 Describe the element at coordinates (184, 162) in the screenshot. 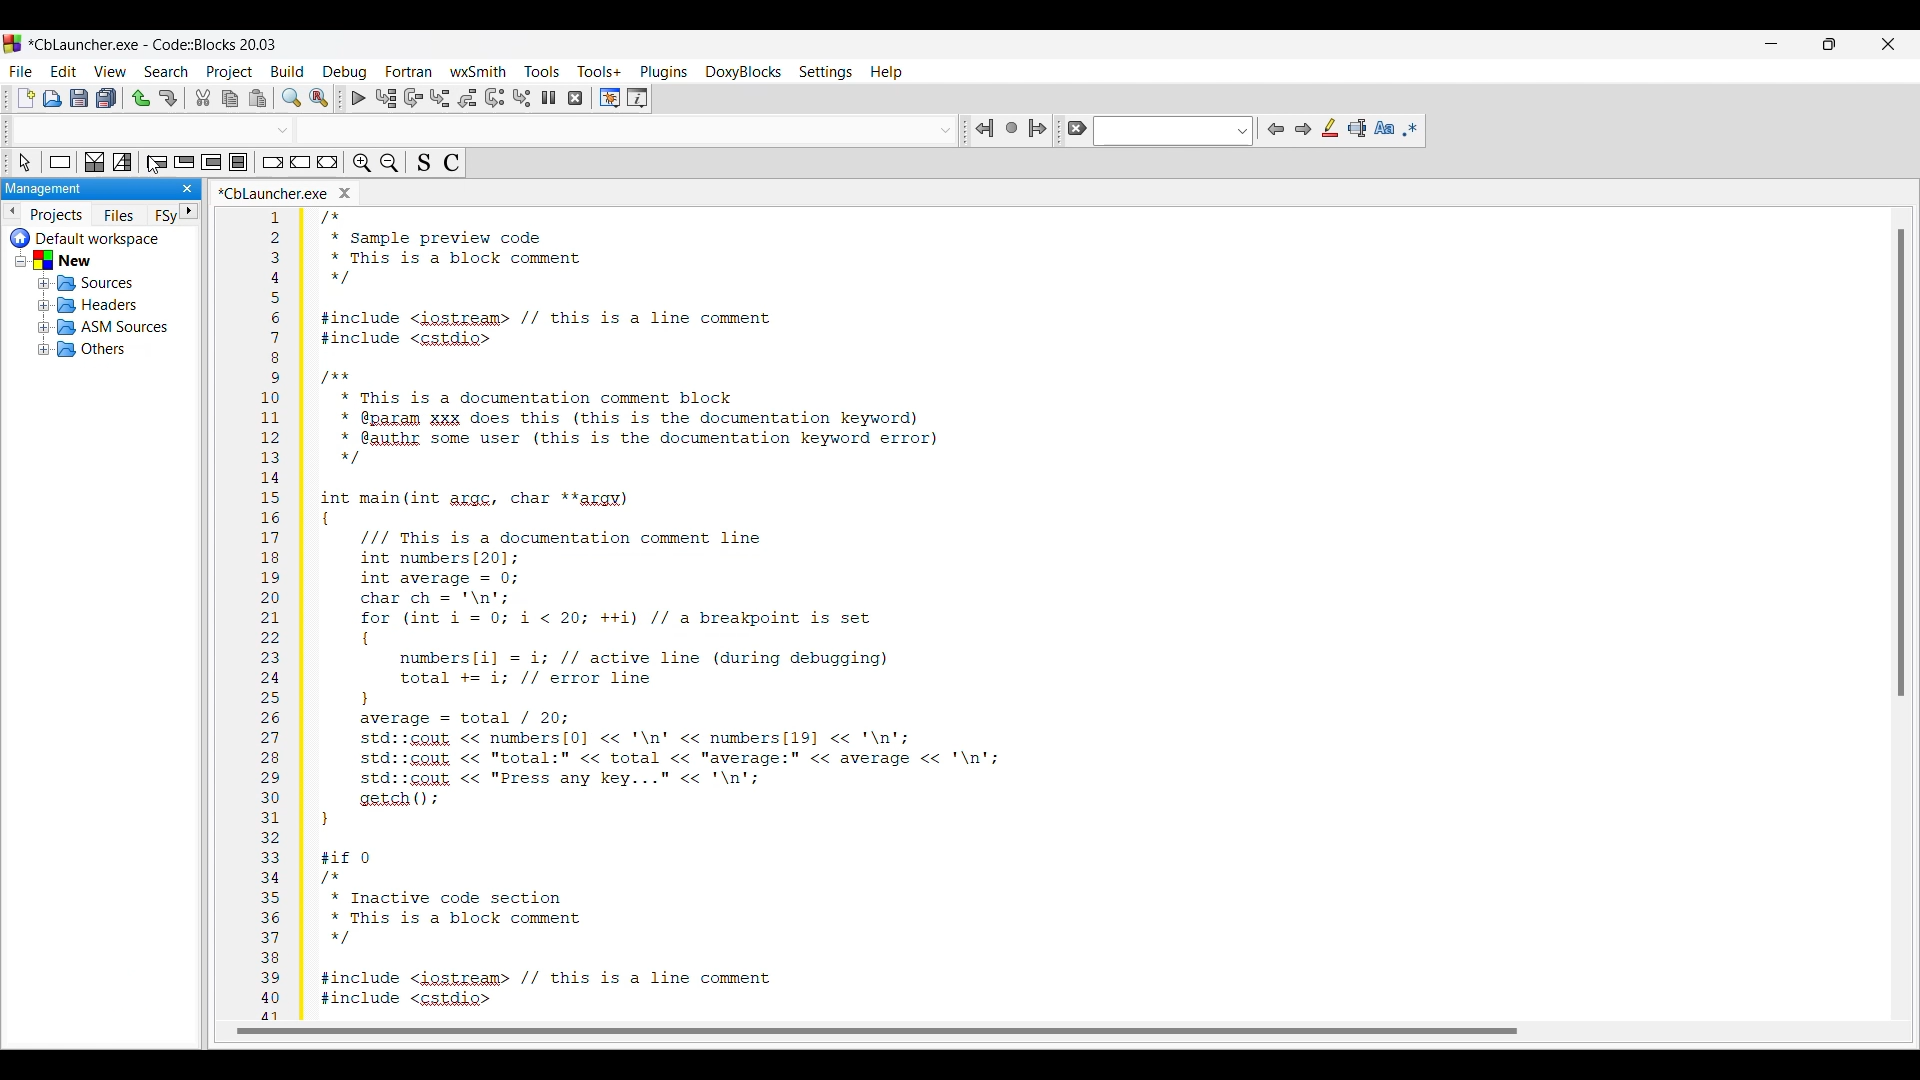

I see `Exit condition loop` at that location.